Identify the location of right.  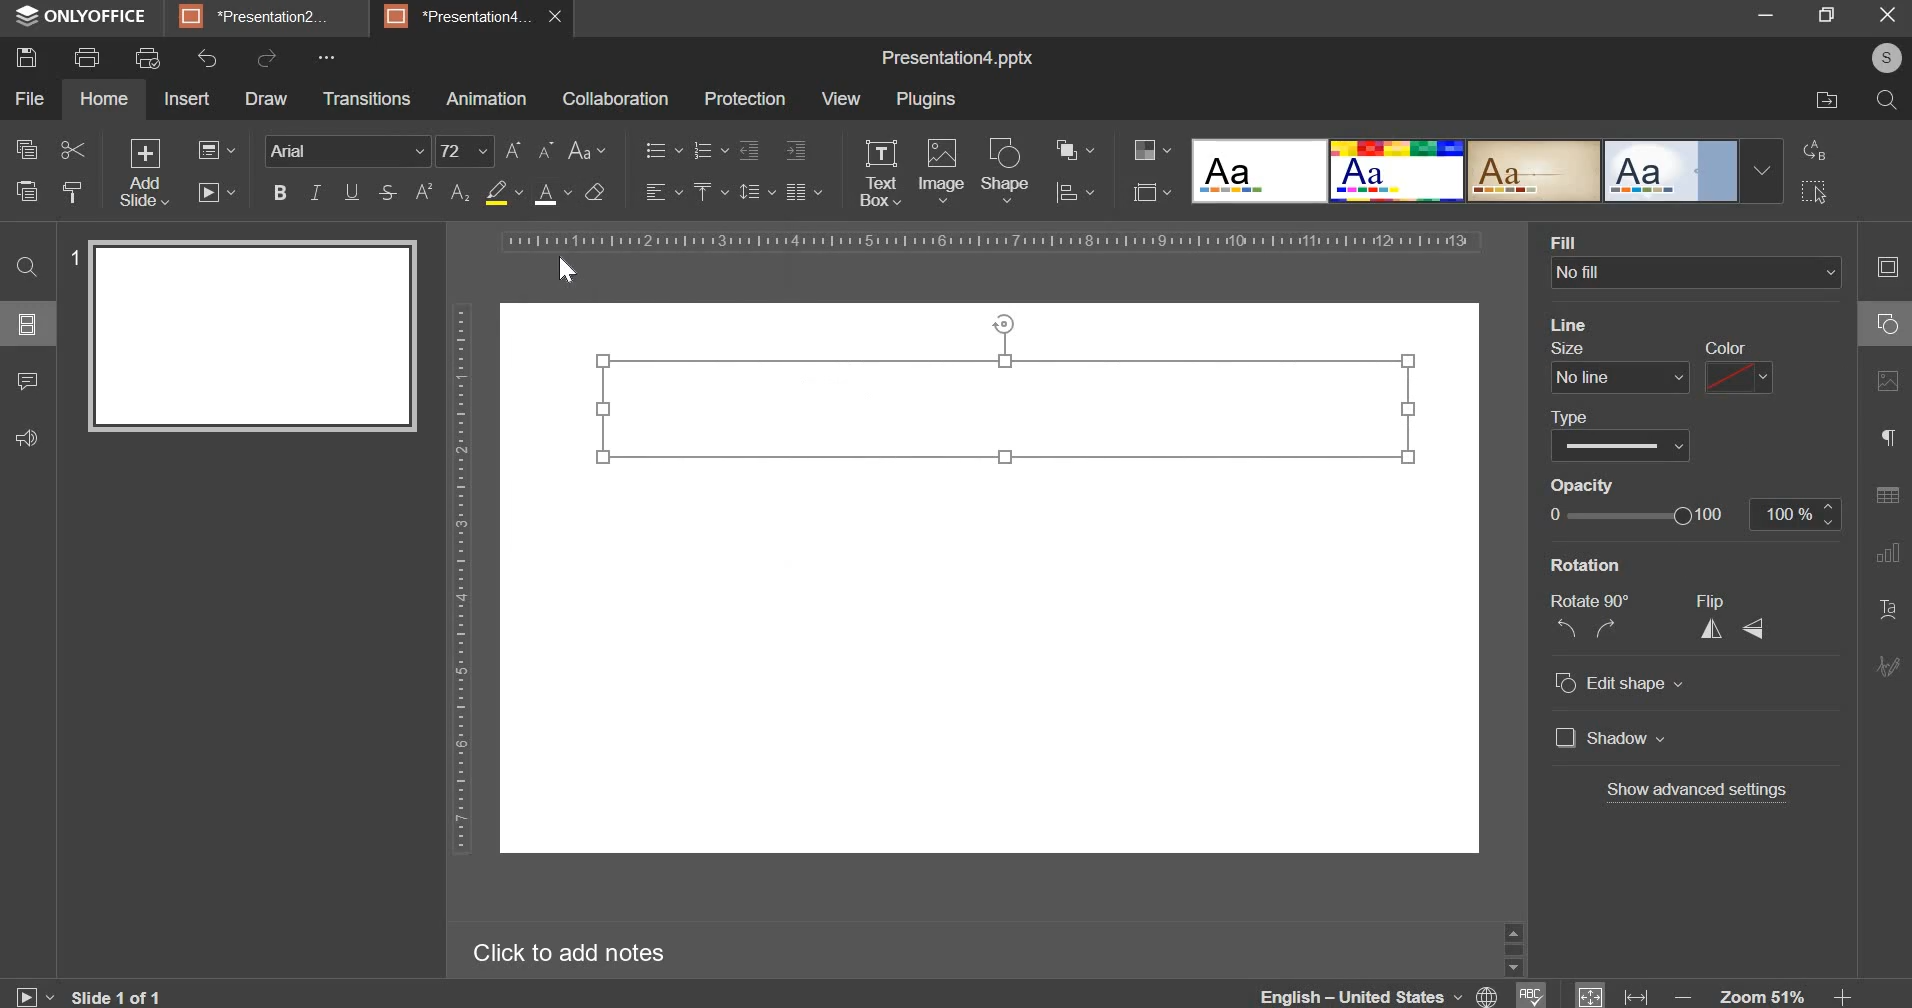
(1606, 631).